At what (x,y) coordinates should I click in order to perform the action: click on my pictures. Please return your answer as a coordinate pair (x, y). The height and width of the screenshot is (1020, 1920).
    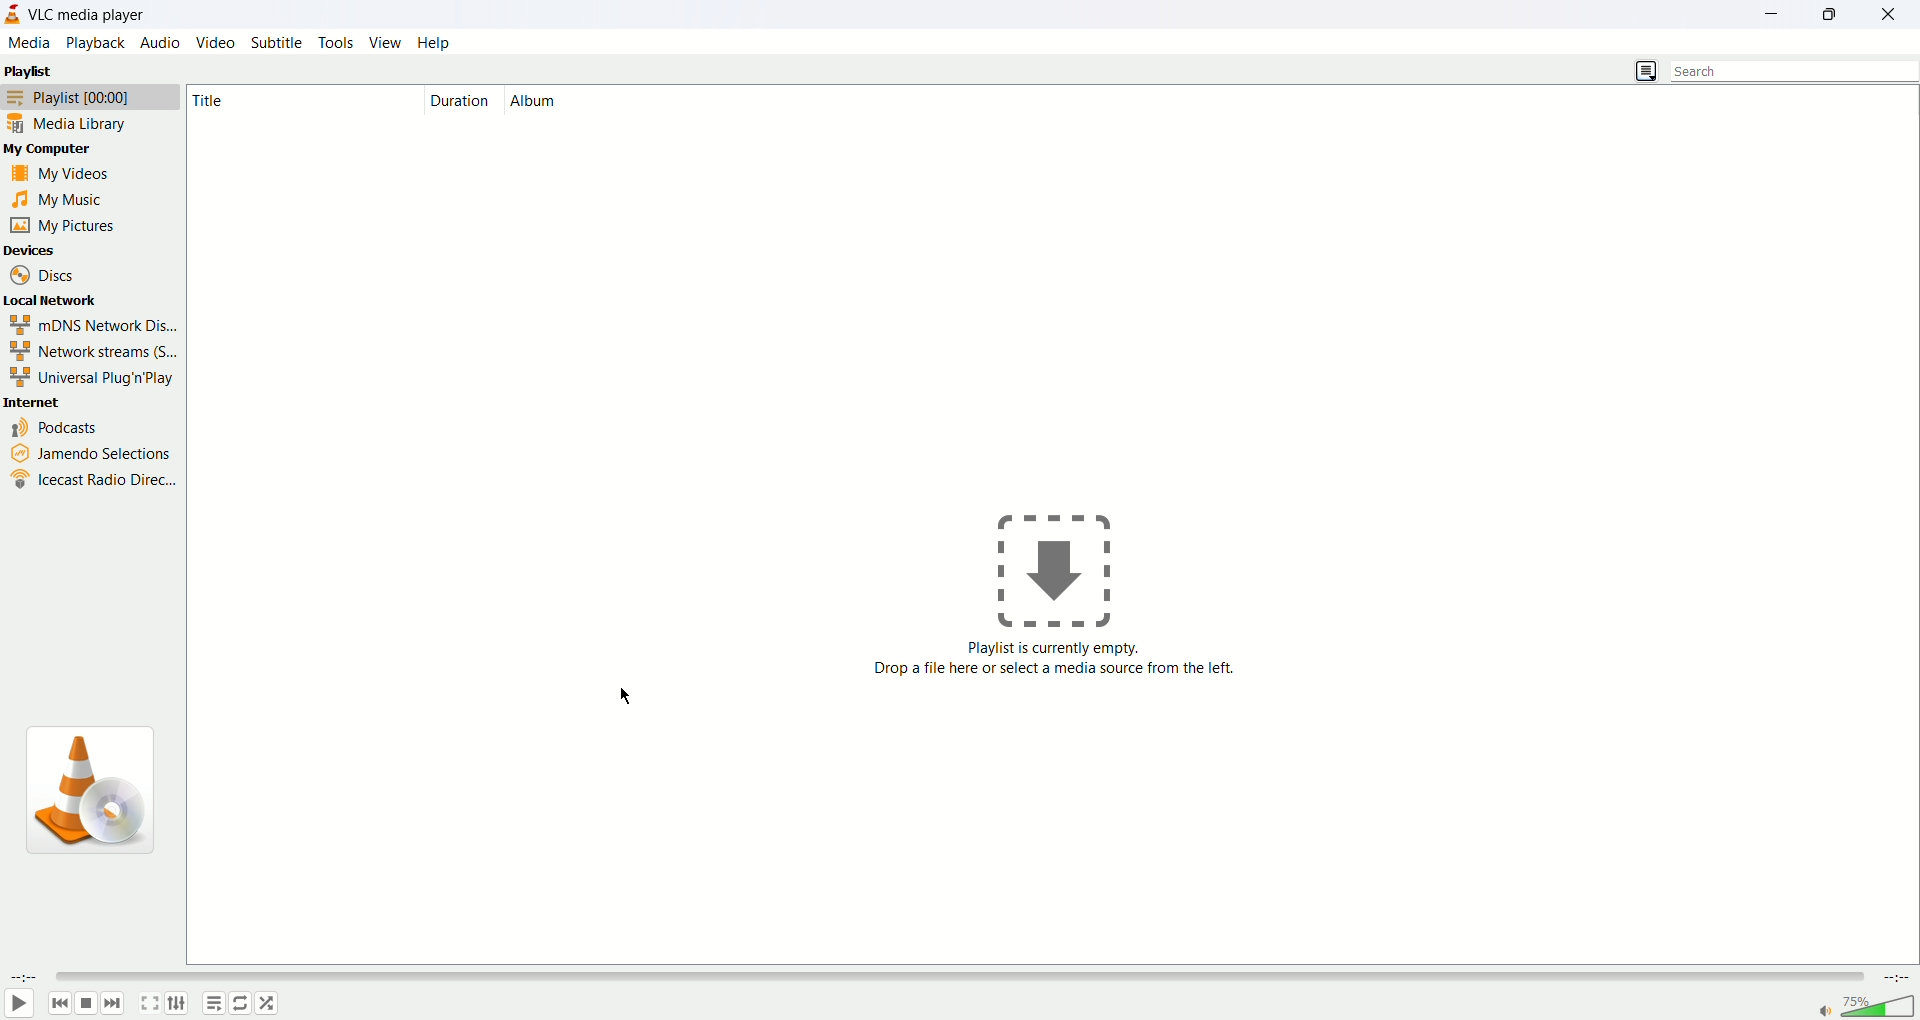
    Looking at the image, I should click on (64, 225).